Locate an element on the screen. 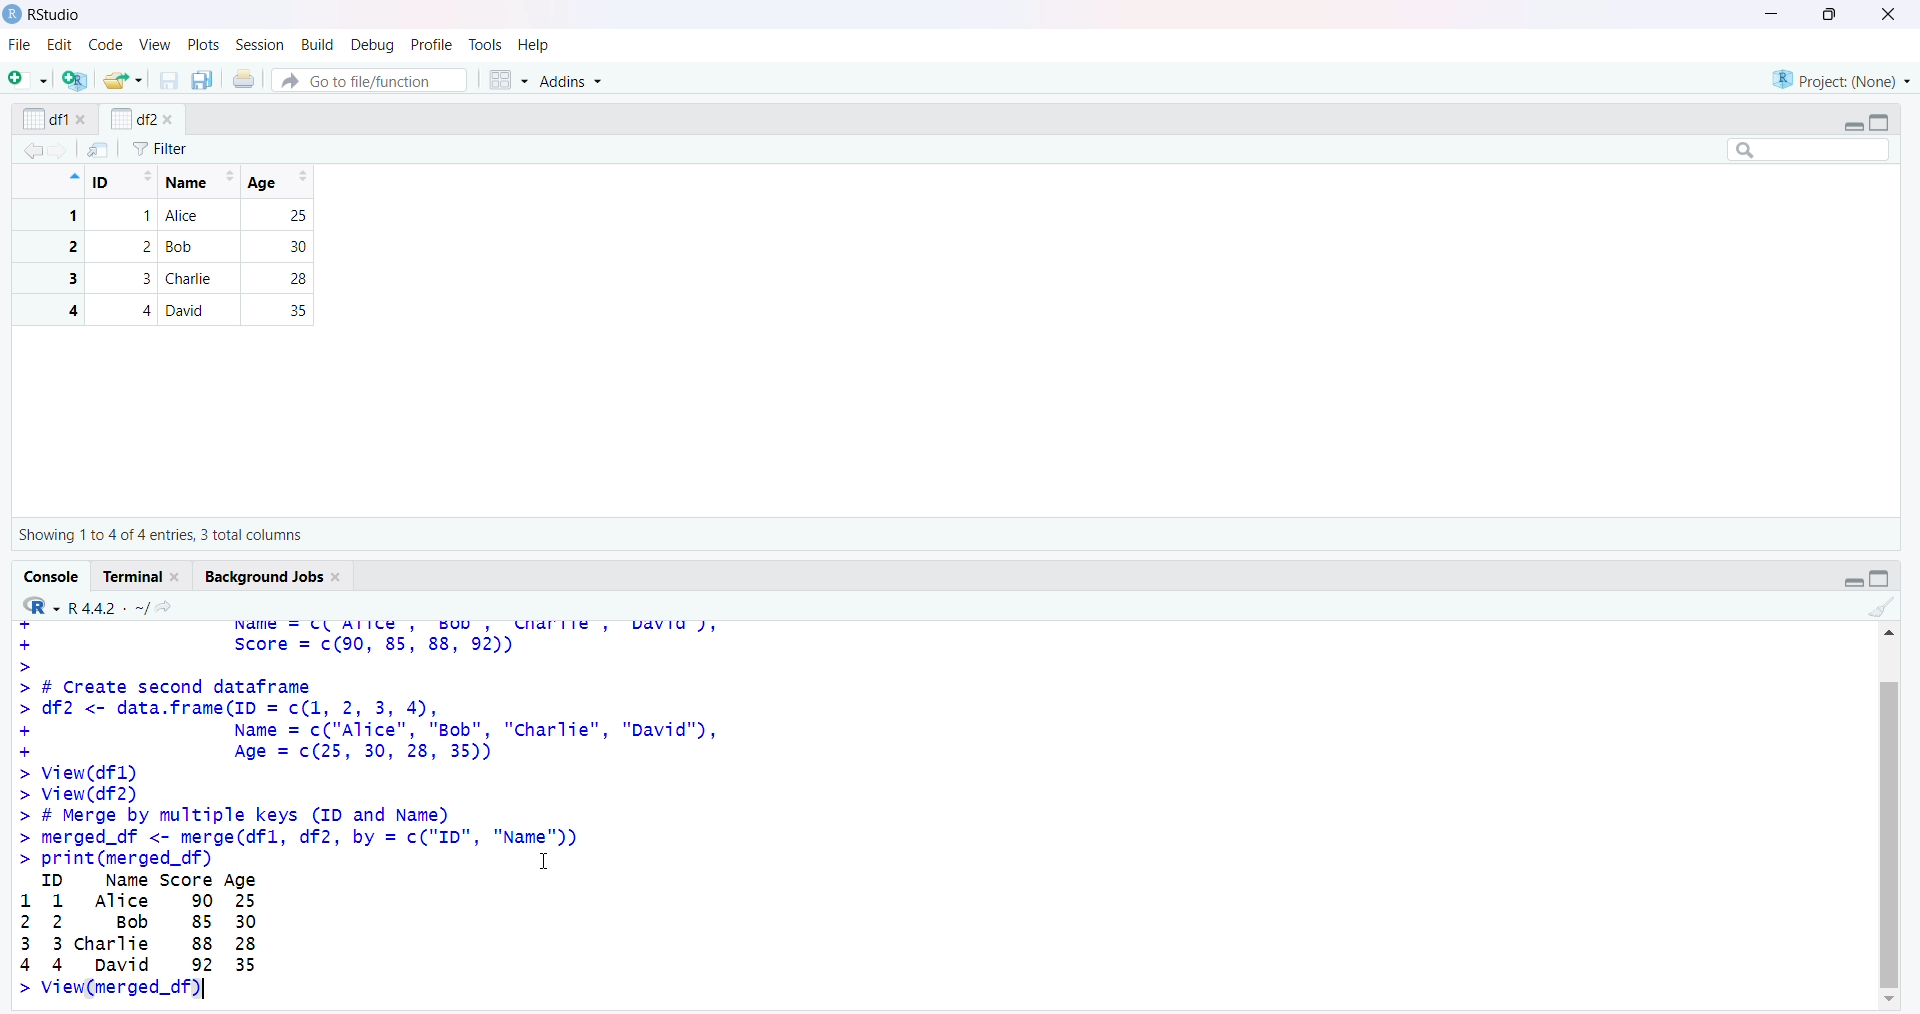  + Score = c(20, 85, 88, 92))> is located at coordinates (274, 653).